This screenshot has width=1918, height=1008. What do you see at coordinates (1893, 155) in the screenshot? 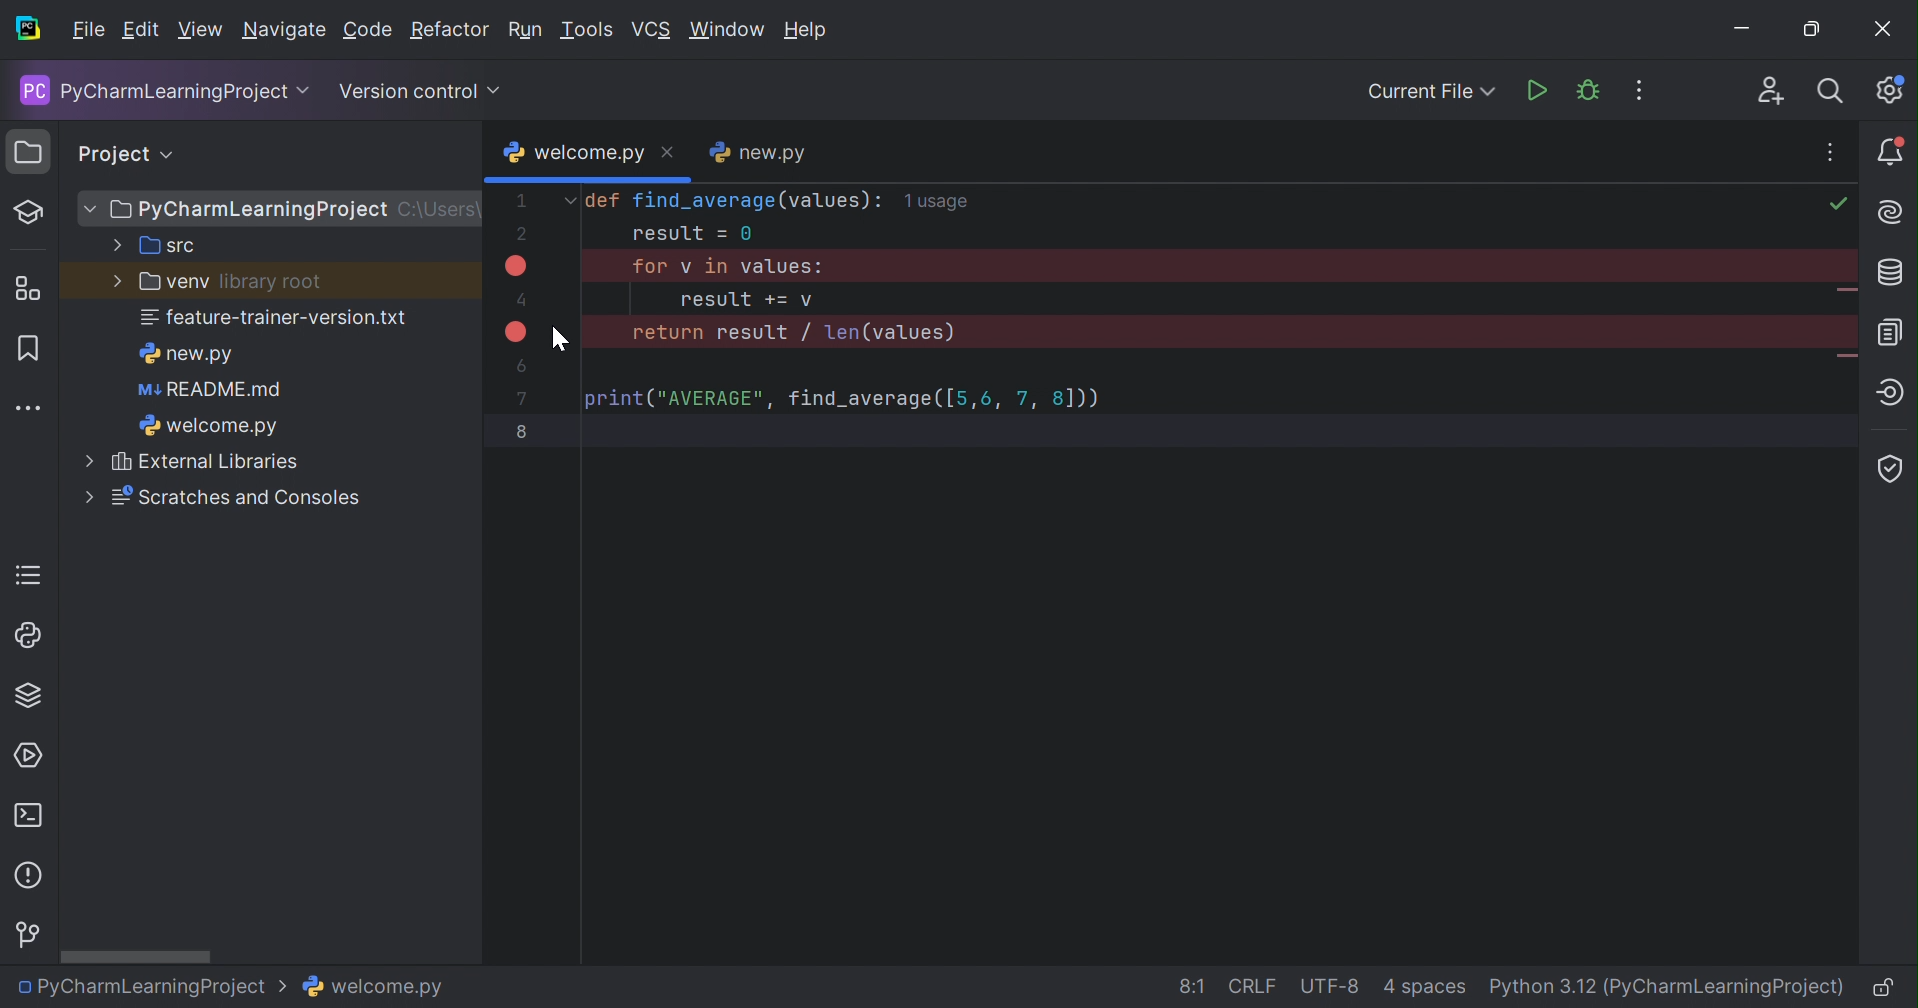
I see `Notifications` at bounding box center [1893, 155].